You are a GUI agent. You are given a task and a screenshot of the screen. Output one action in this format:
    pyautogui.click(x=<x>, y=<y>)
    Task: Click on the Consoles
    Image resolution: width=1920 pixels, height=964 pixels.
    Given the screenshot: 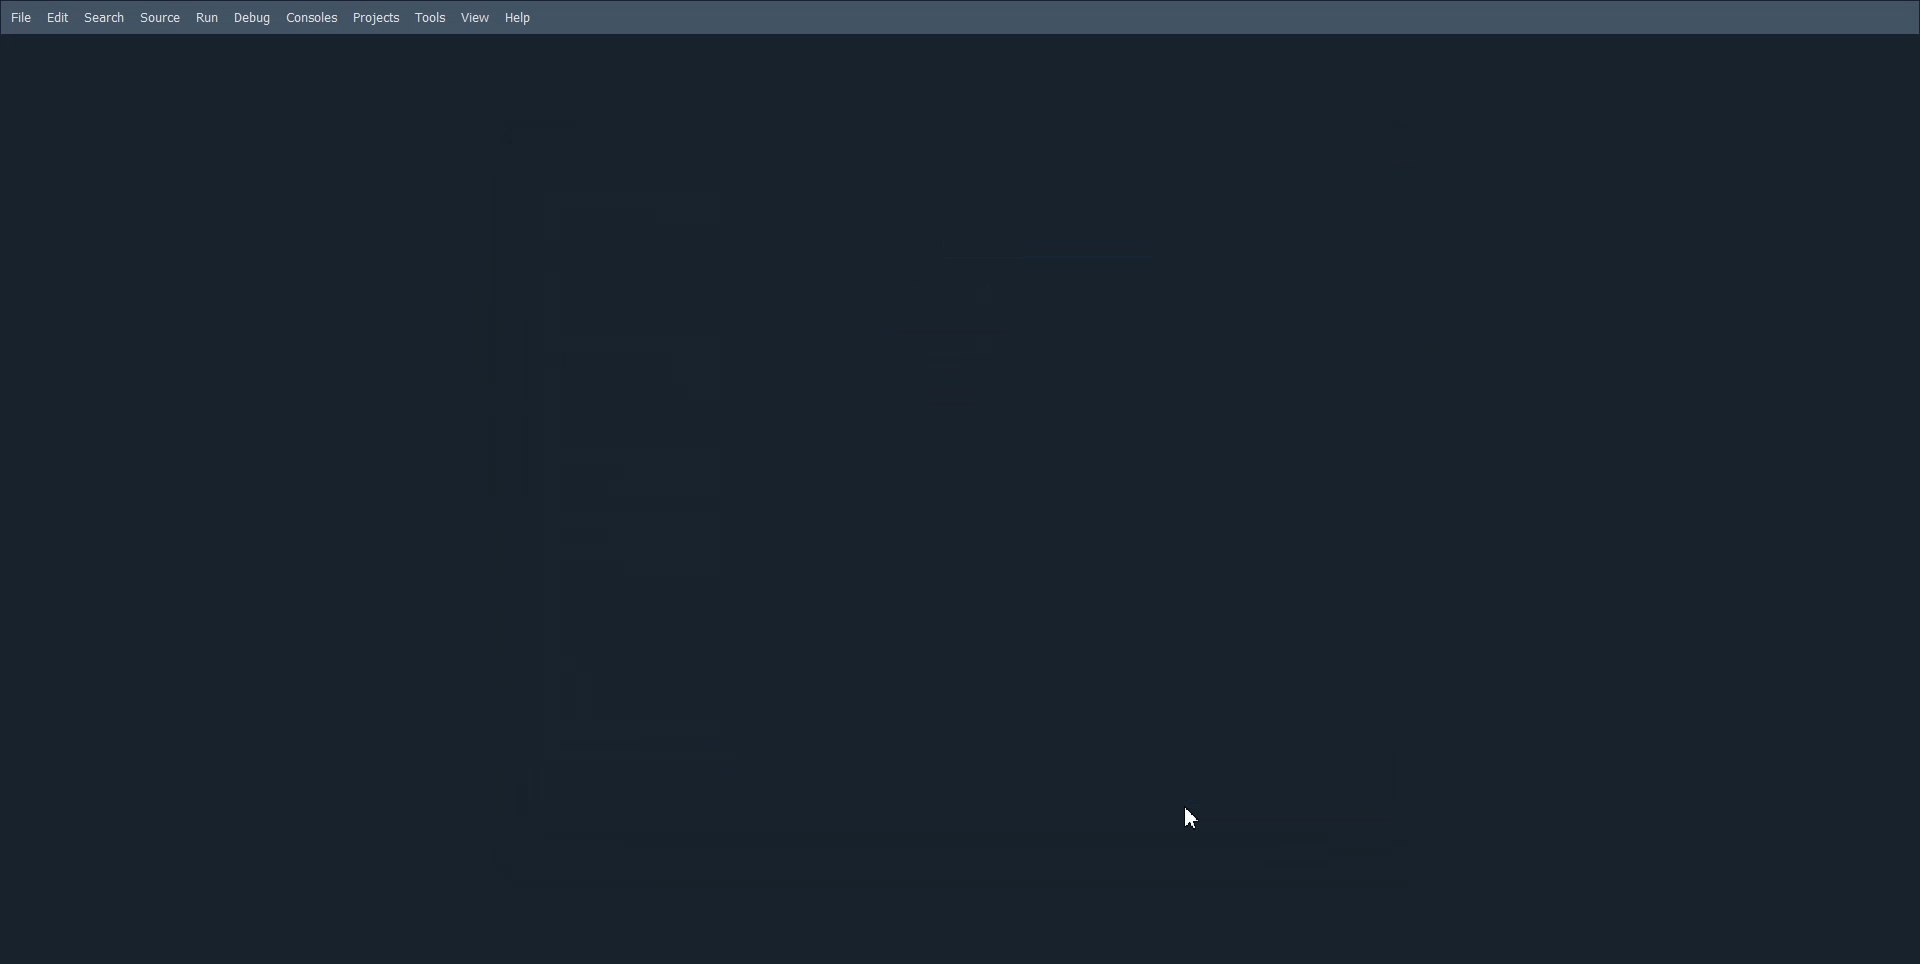 What is the action you would take?
    pyautogui.click(x=312, y=19)
    